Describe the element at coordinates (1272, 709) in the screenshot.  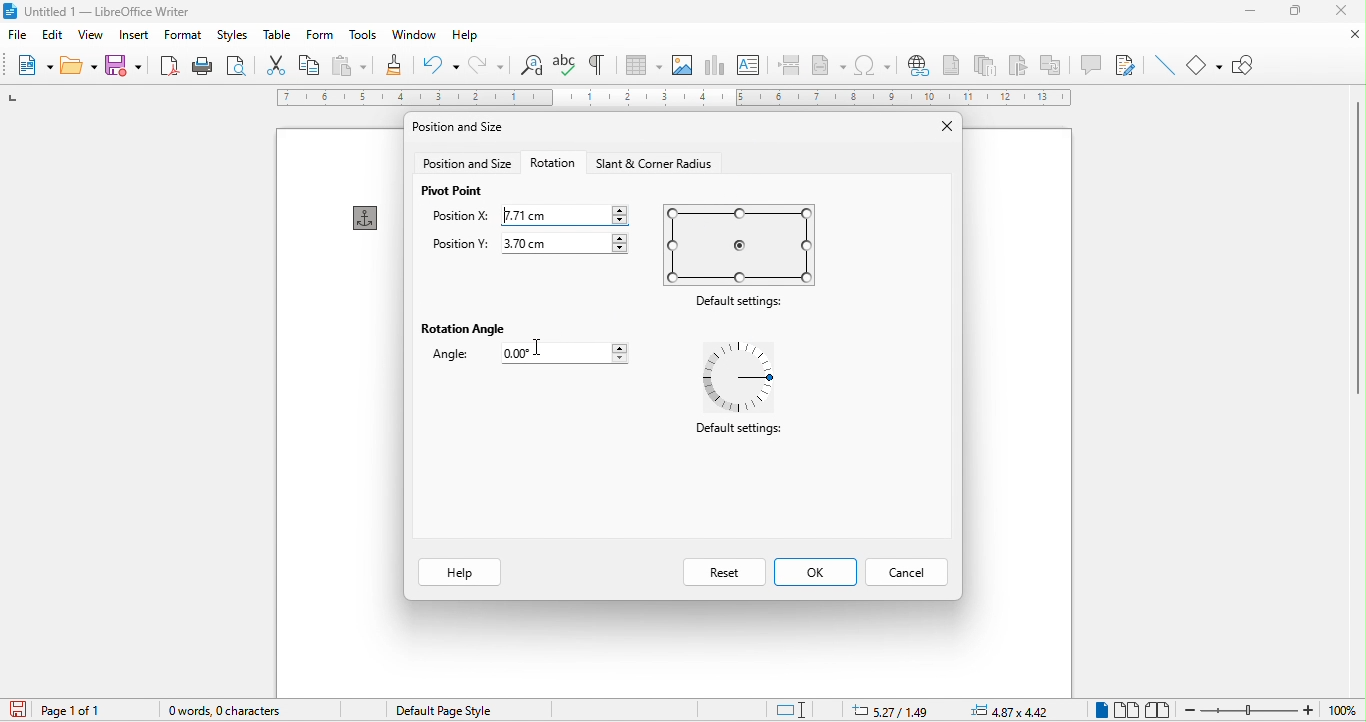
I see `zoom` at that location.